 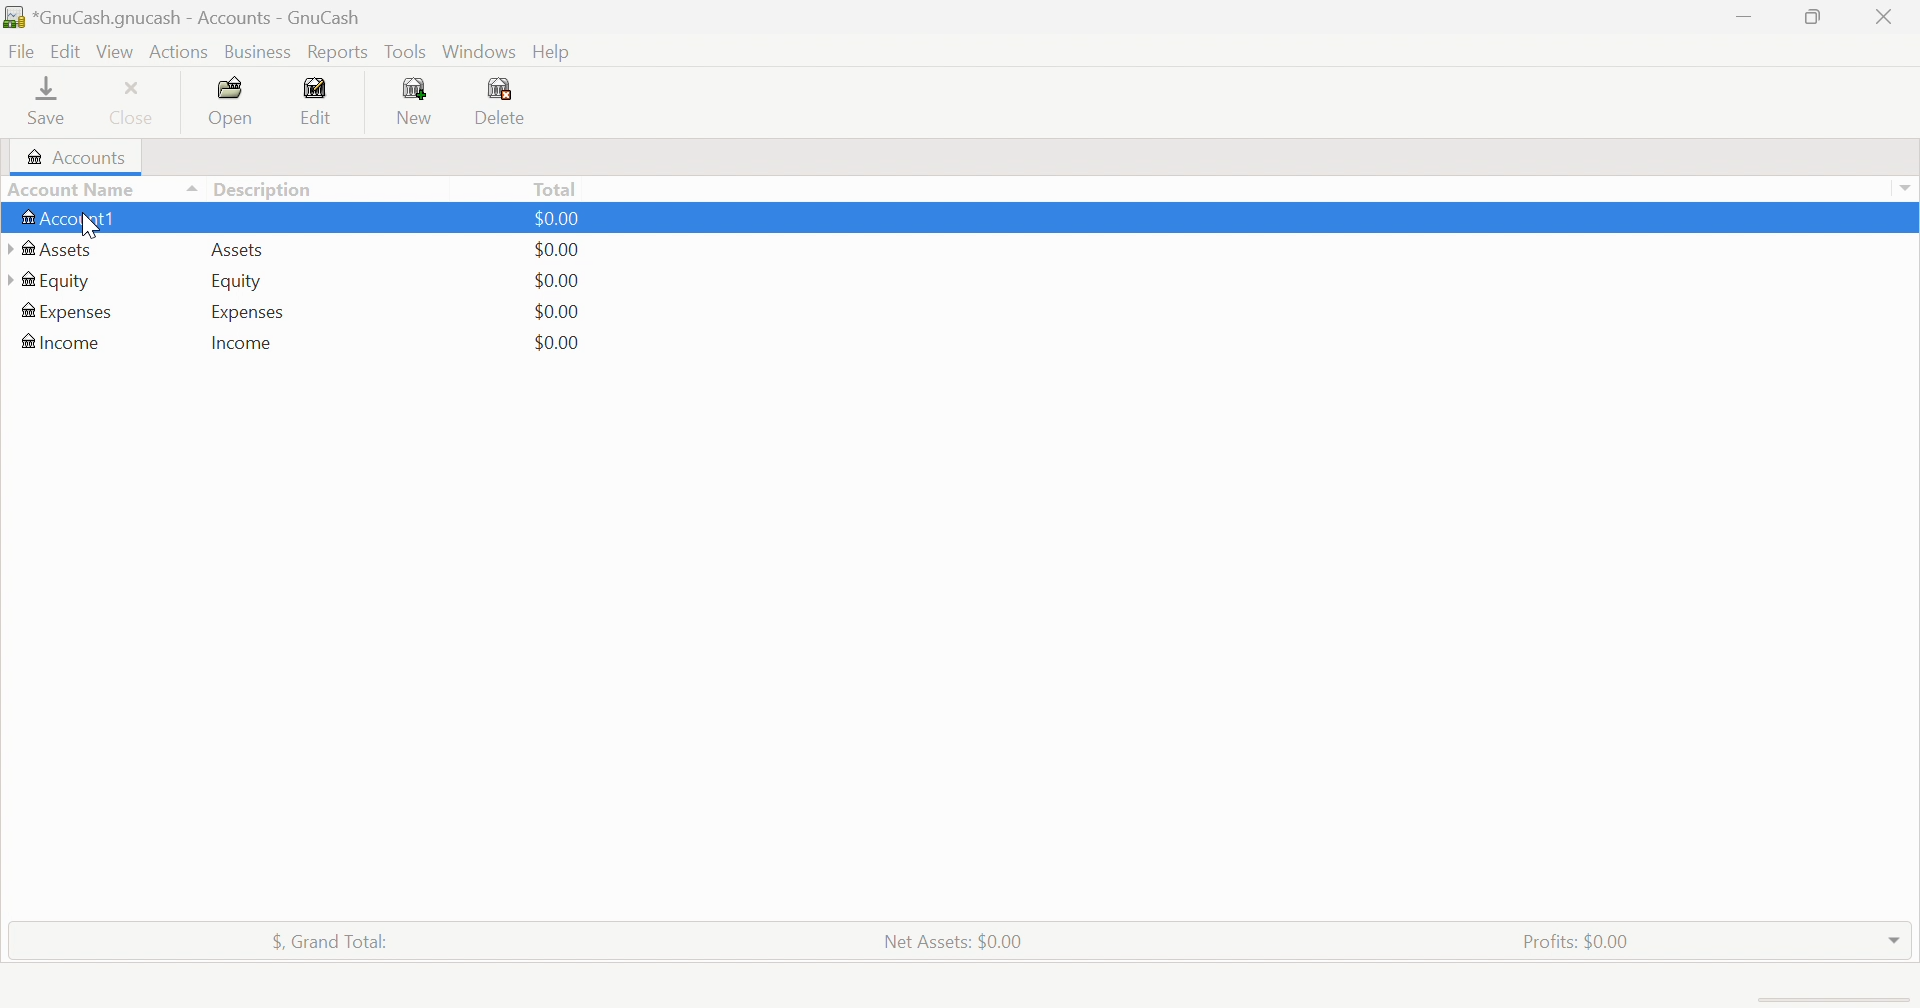 What do you see at coordinates (557, 217) in the screenshot?
I see `$0.00` at bounding box center [557, 217].